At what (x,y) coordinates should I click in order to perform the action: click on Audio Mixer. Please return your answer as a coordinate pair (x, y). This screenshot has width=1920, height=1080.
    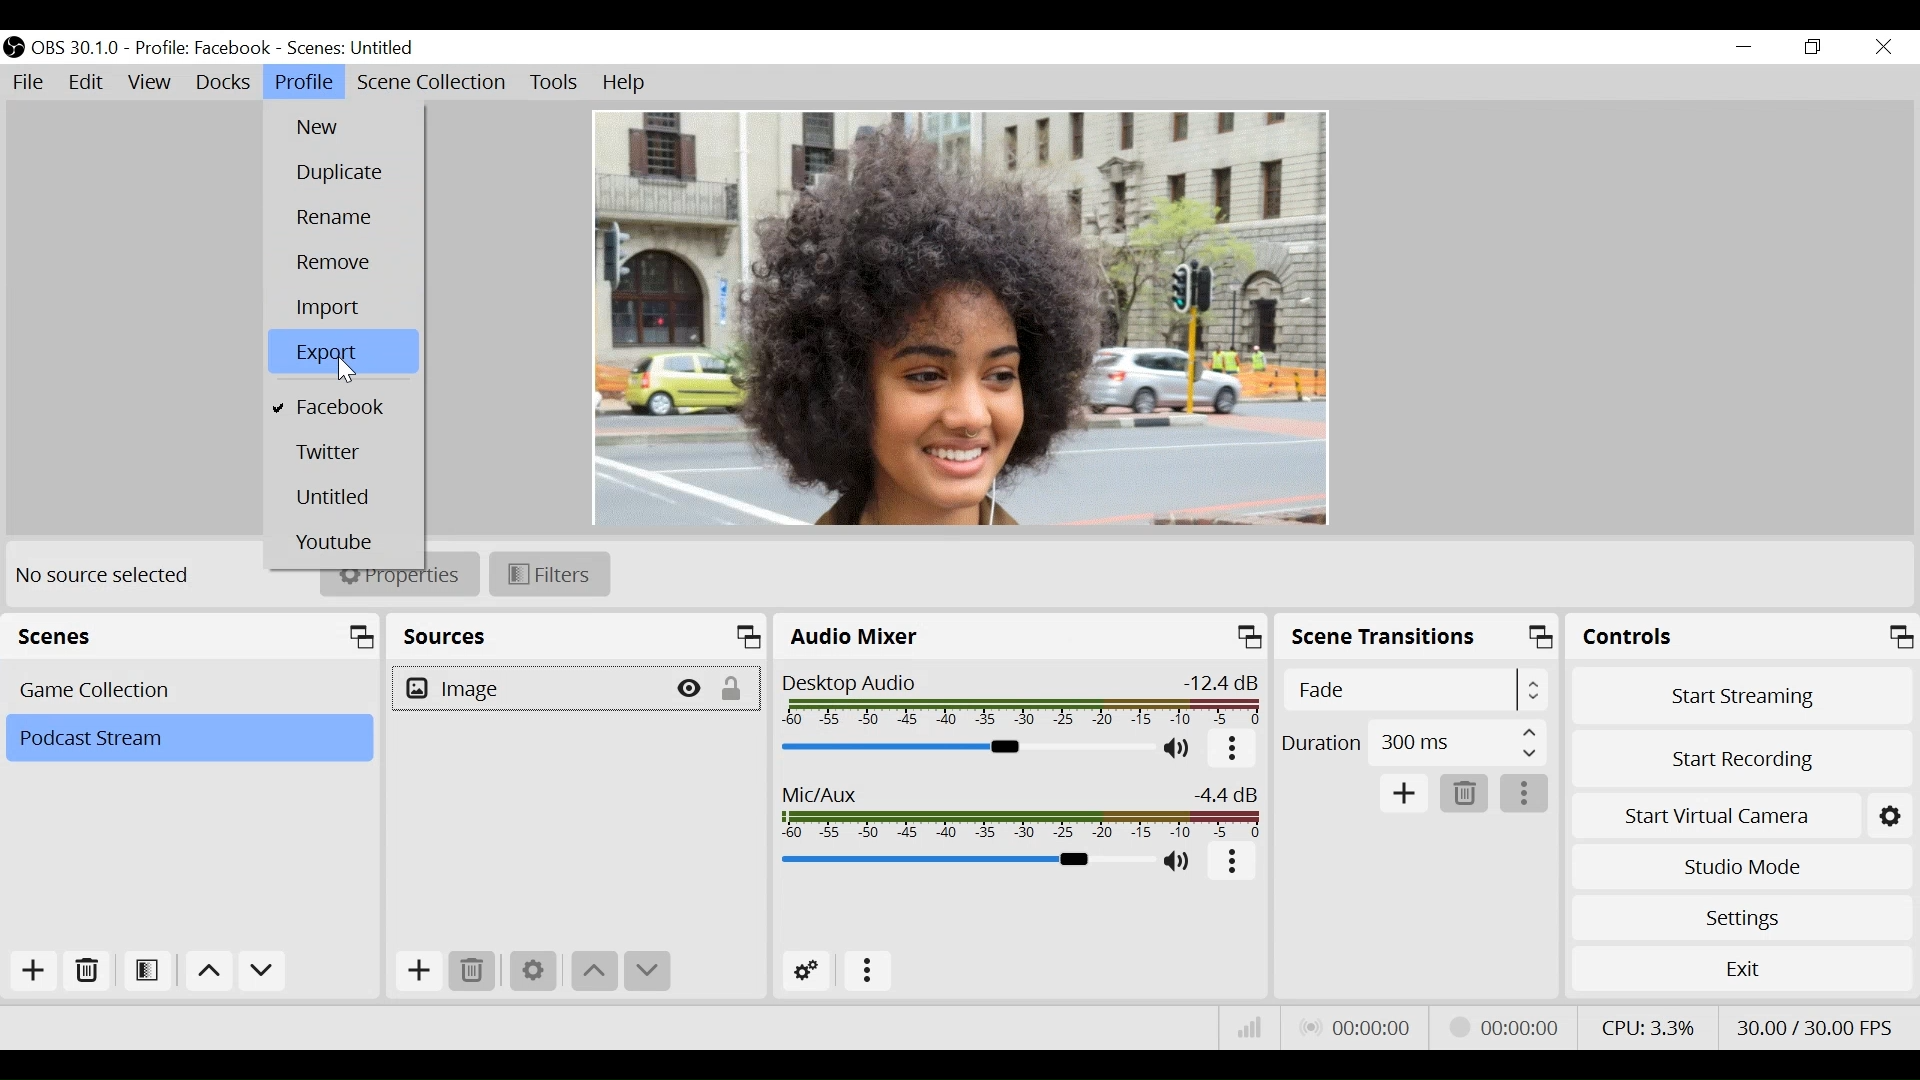
    Looking at the image, I should click on (967, 747).